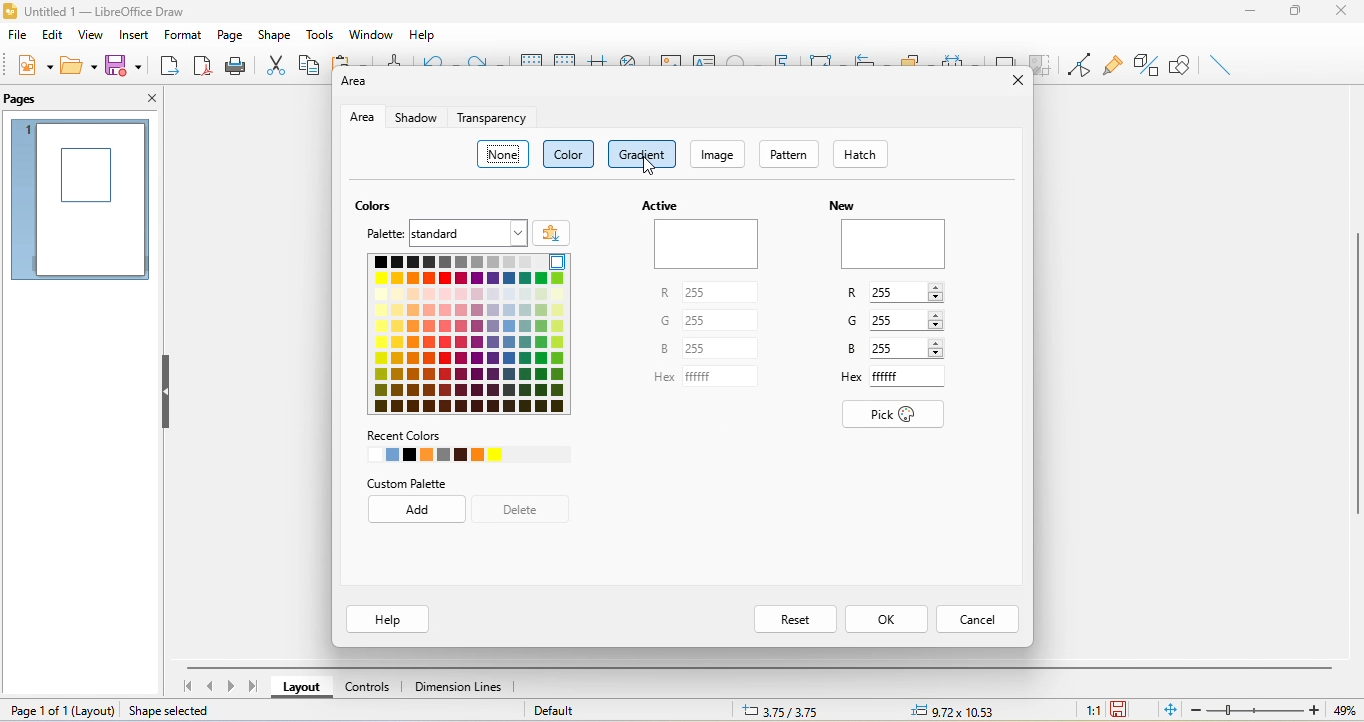  Describe the element at coordinates (82, 199) in the screenshot. I see `page 1` at that location.